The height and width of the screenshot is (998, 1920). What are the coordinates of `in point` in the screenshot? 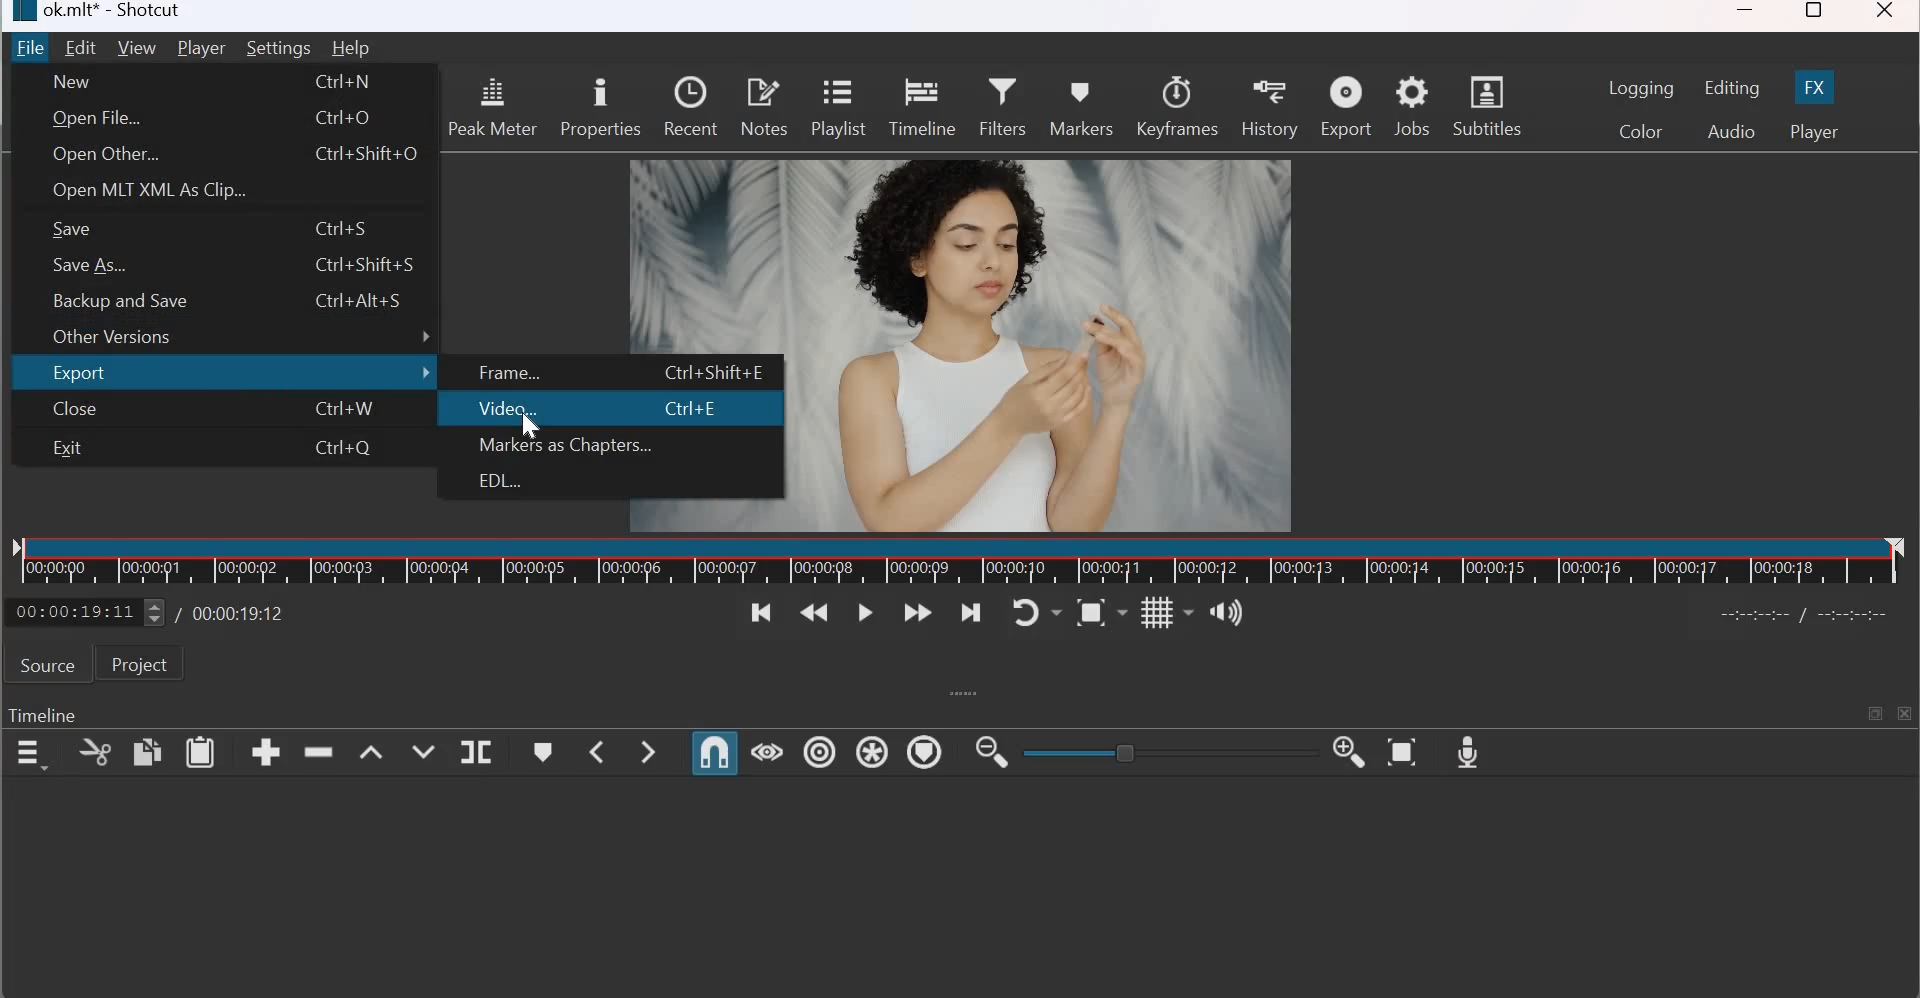 It's located at (1809, 617).